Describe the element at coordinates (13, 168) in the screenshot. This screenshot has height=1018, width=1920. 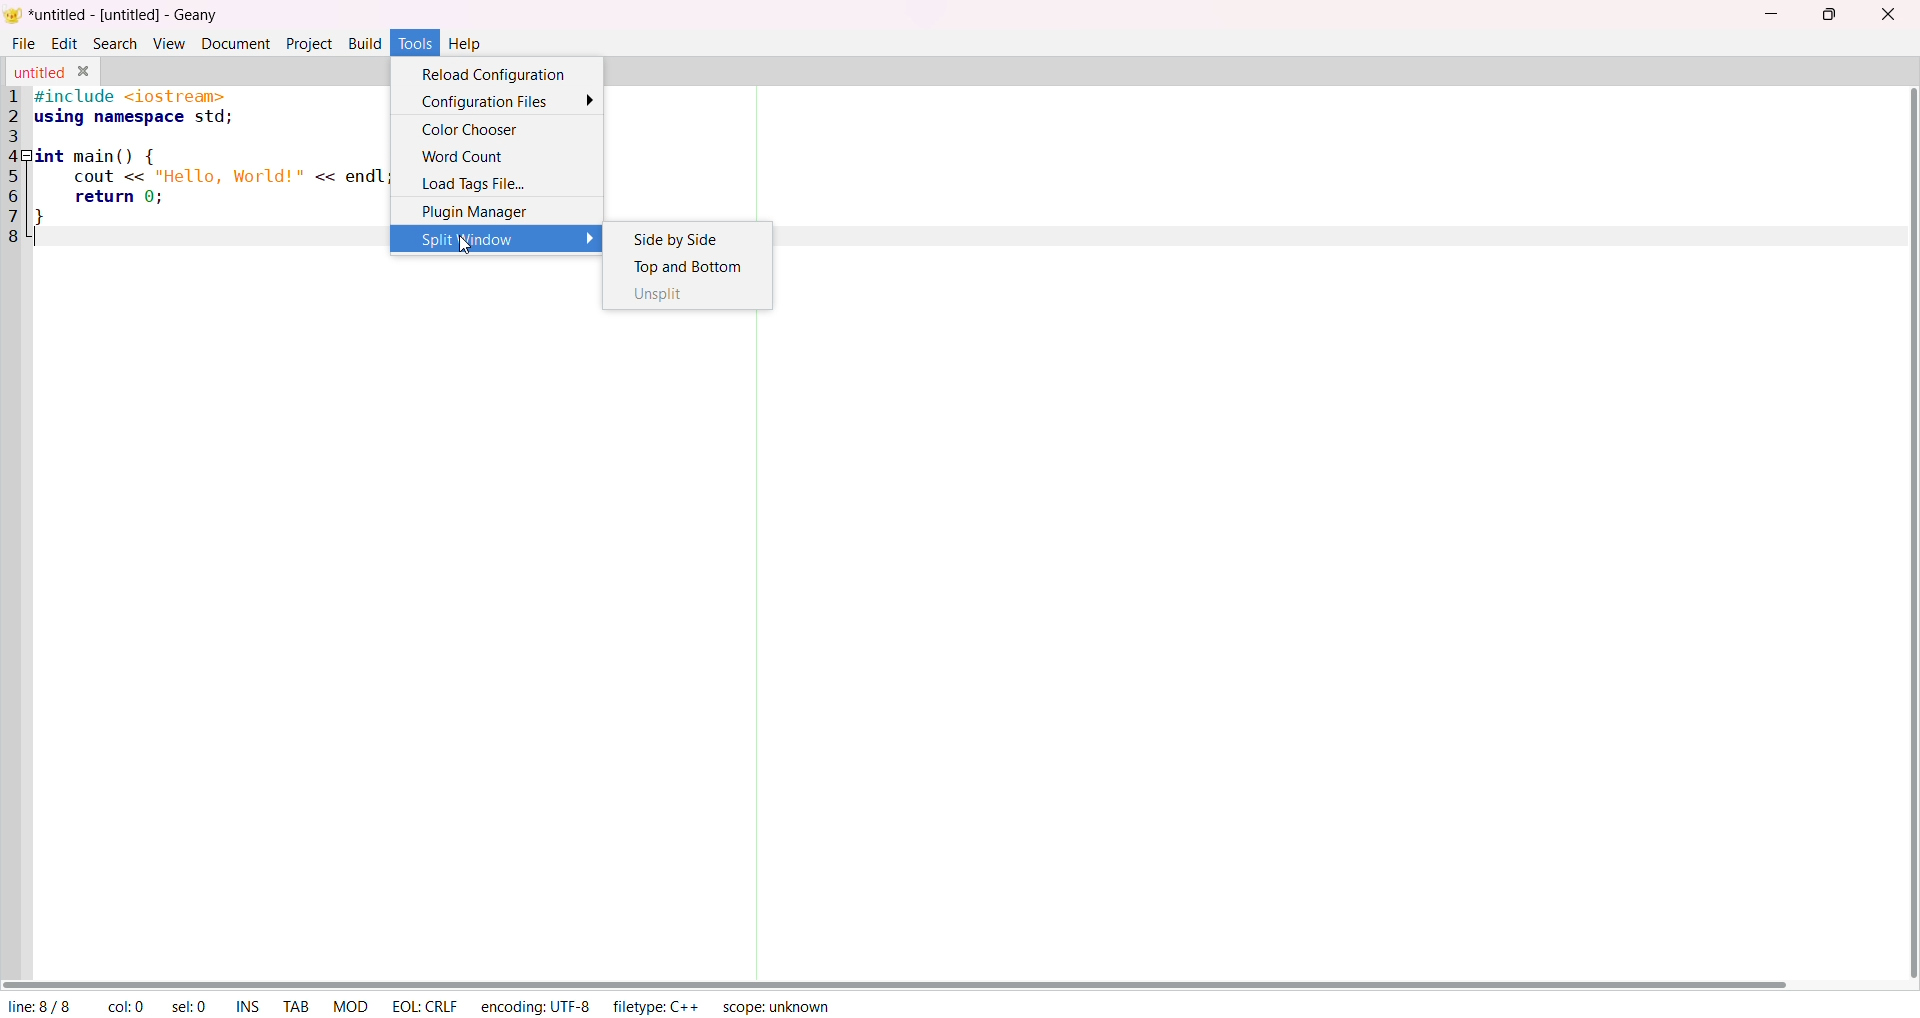
I see `line number` at that location.